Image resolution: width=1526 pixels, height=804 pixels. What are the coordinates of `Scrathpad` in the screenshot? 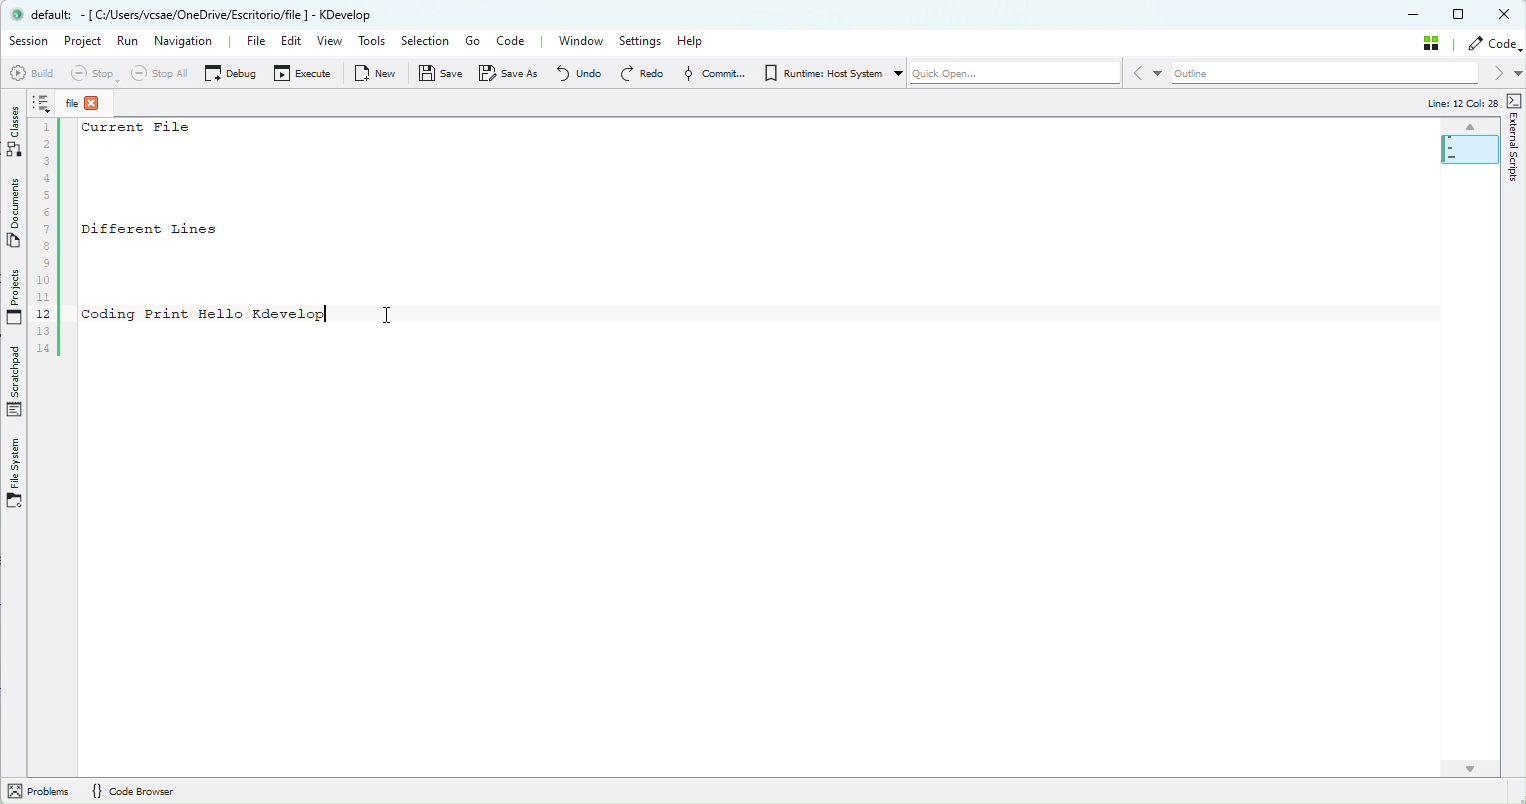 It's located at (16, 378).